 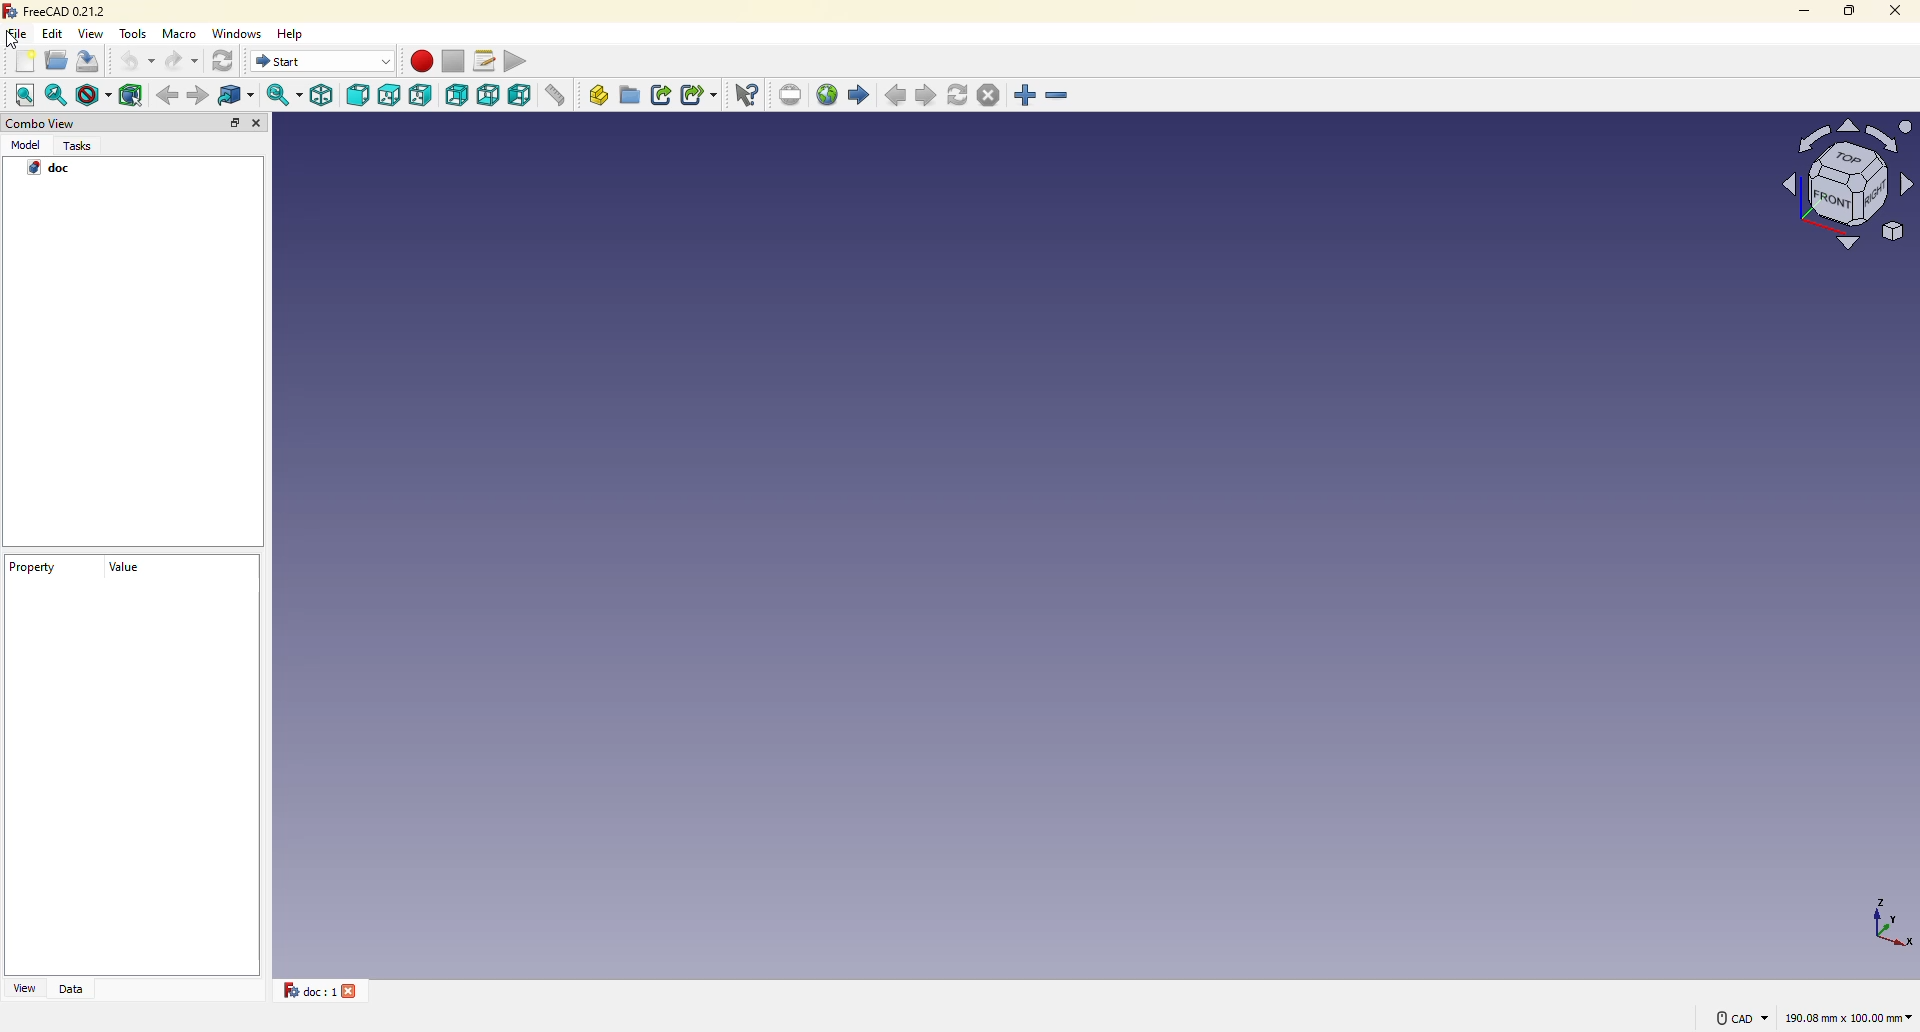 I want to click on view, so click(x=93, y=33).